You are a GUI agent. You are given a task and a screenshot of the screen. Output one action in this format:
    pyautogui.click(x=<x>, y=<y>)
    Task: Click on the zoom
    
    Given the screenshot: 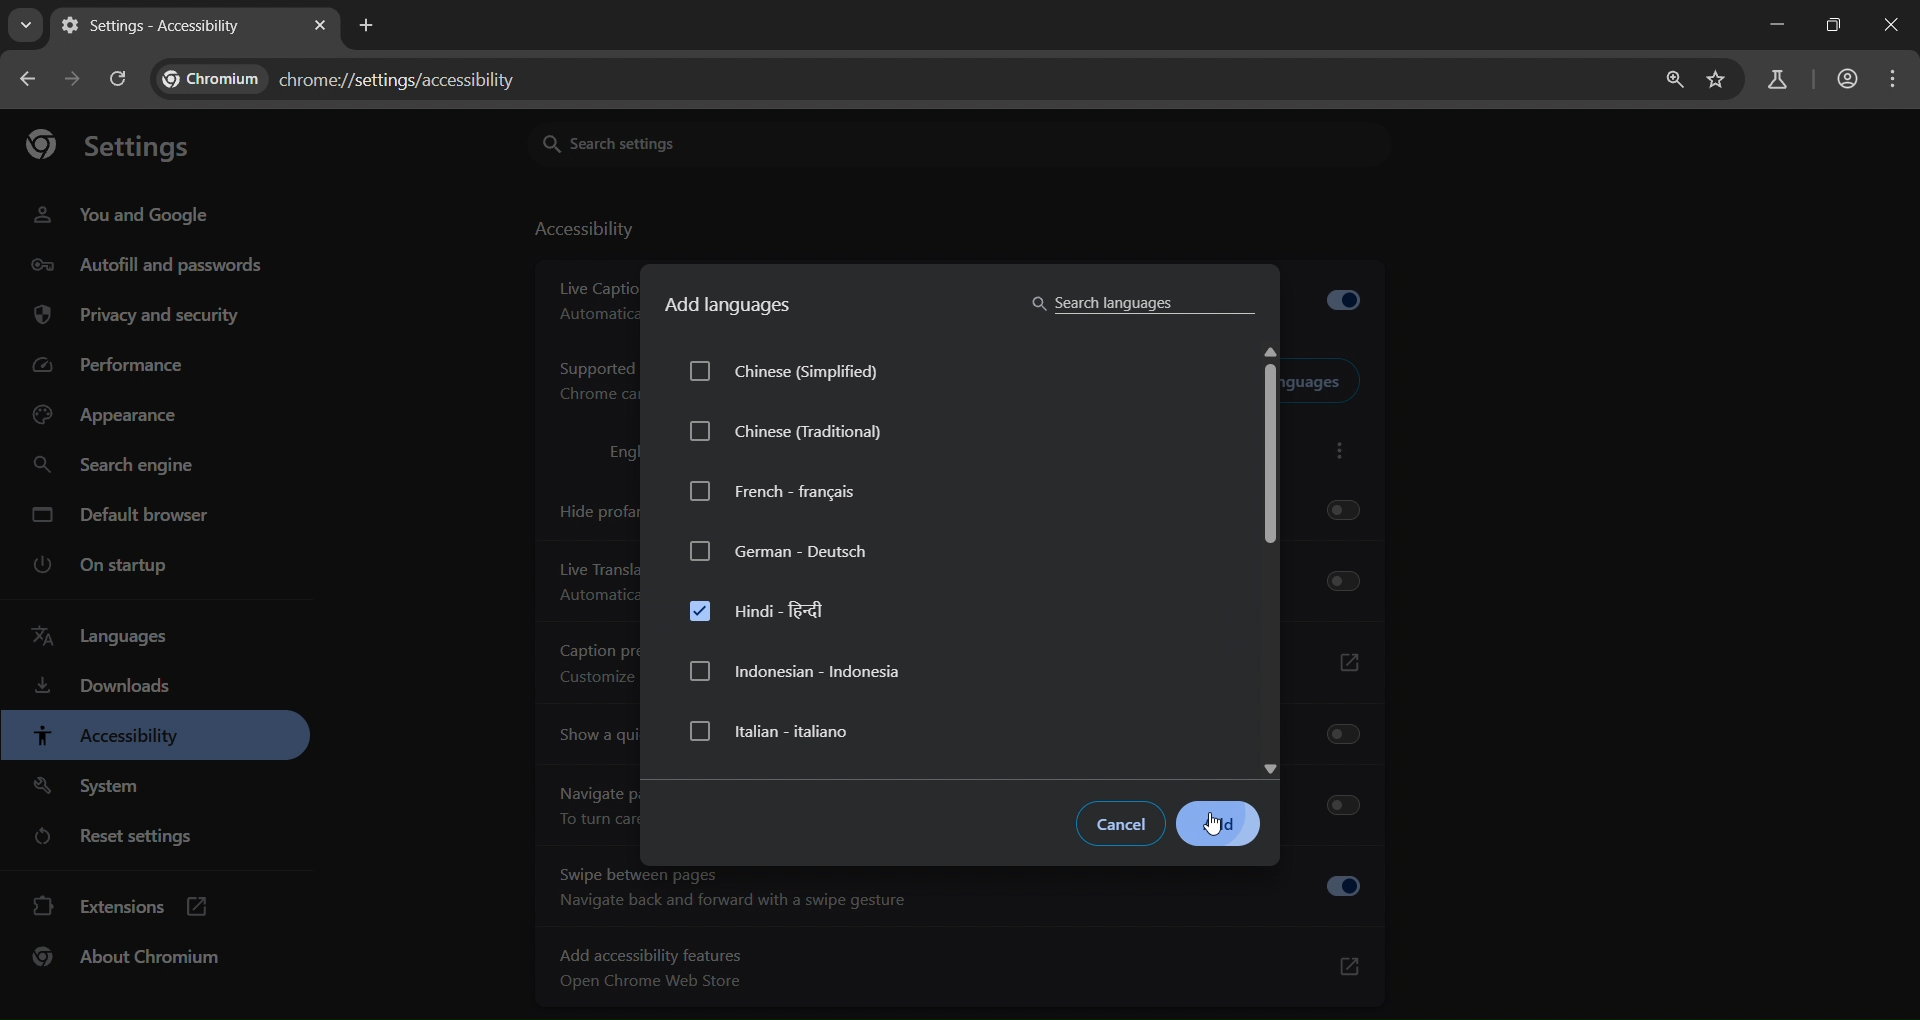 What is the action you would take?
    pyautogui.click(x=1676, y=82)
    